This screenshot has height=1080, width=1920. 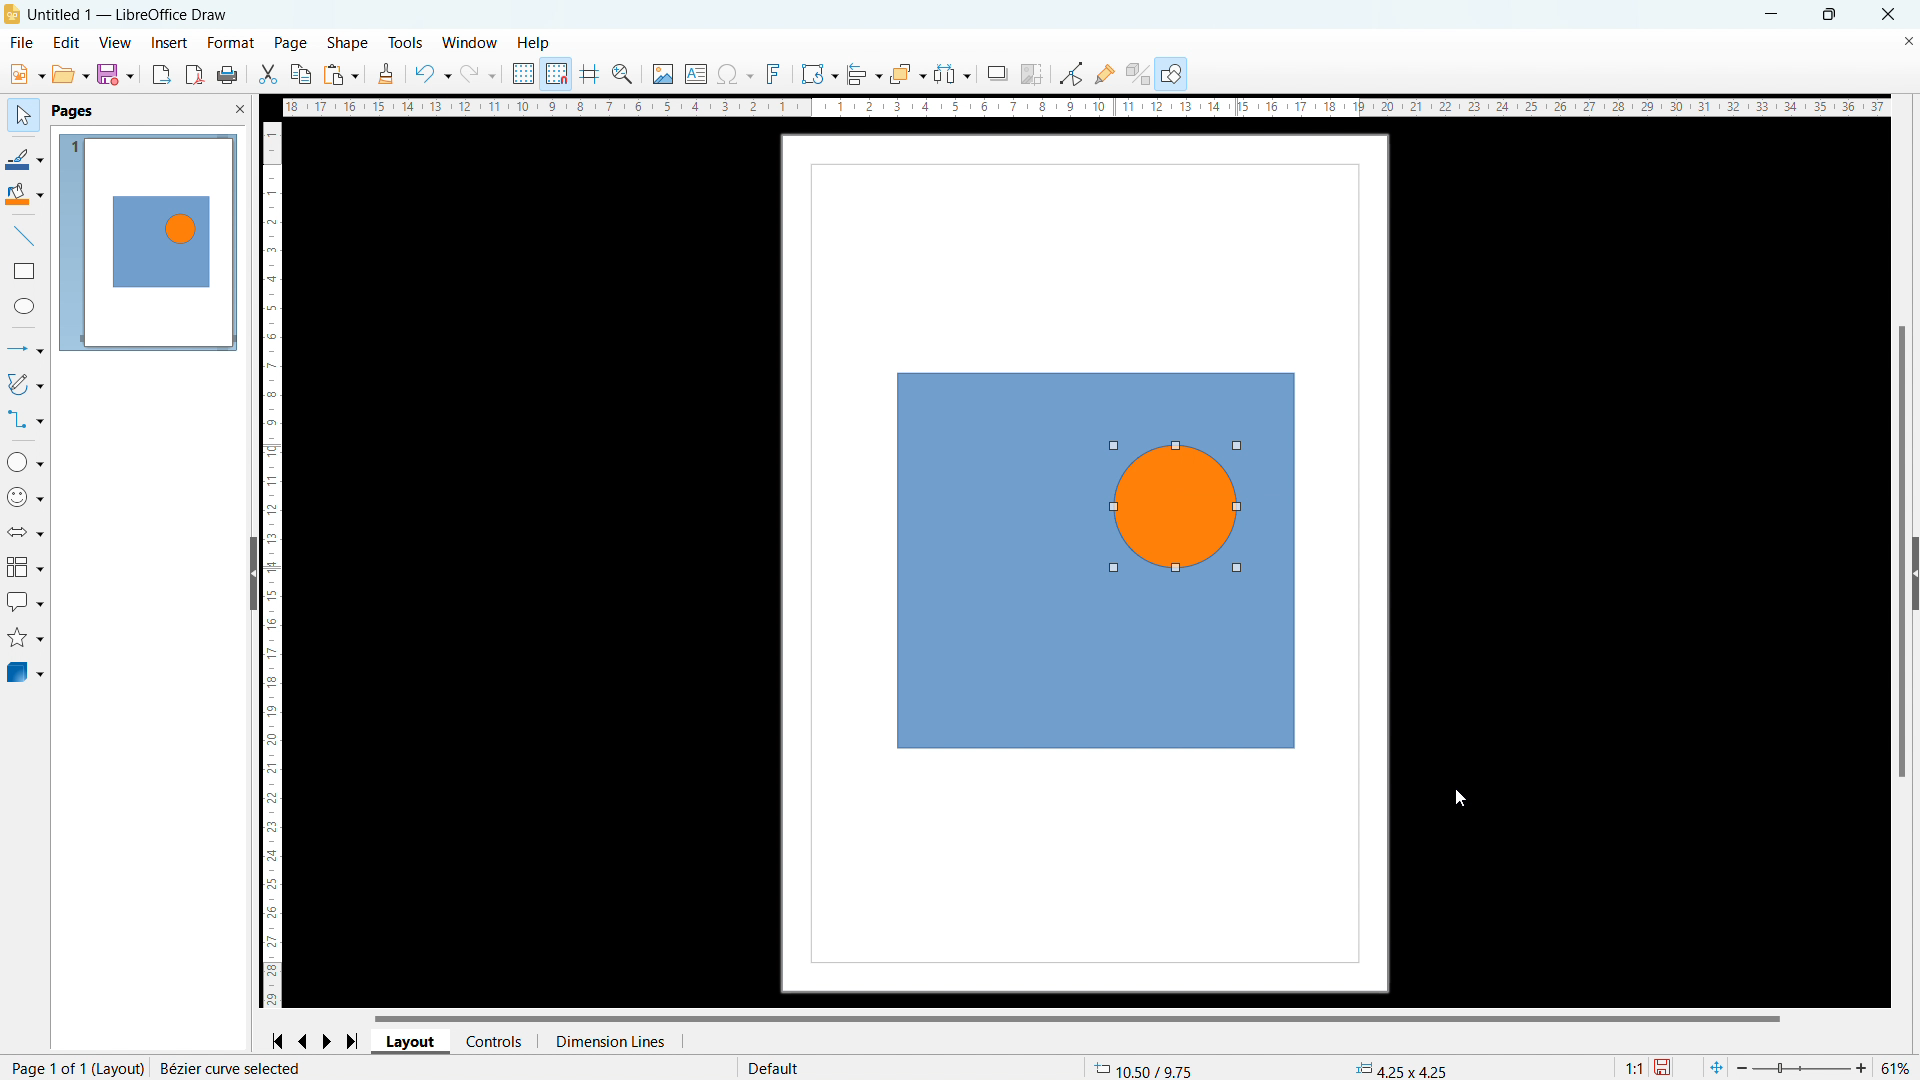 What do you see at coordinates (21, 43) in the screenshot?
I see `file` at bounding box center [21, 43].